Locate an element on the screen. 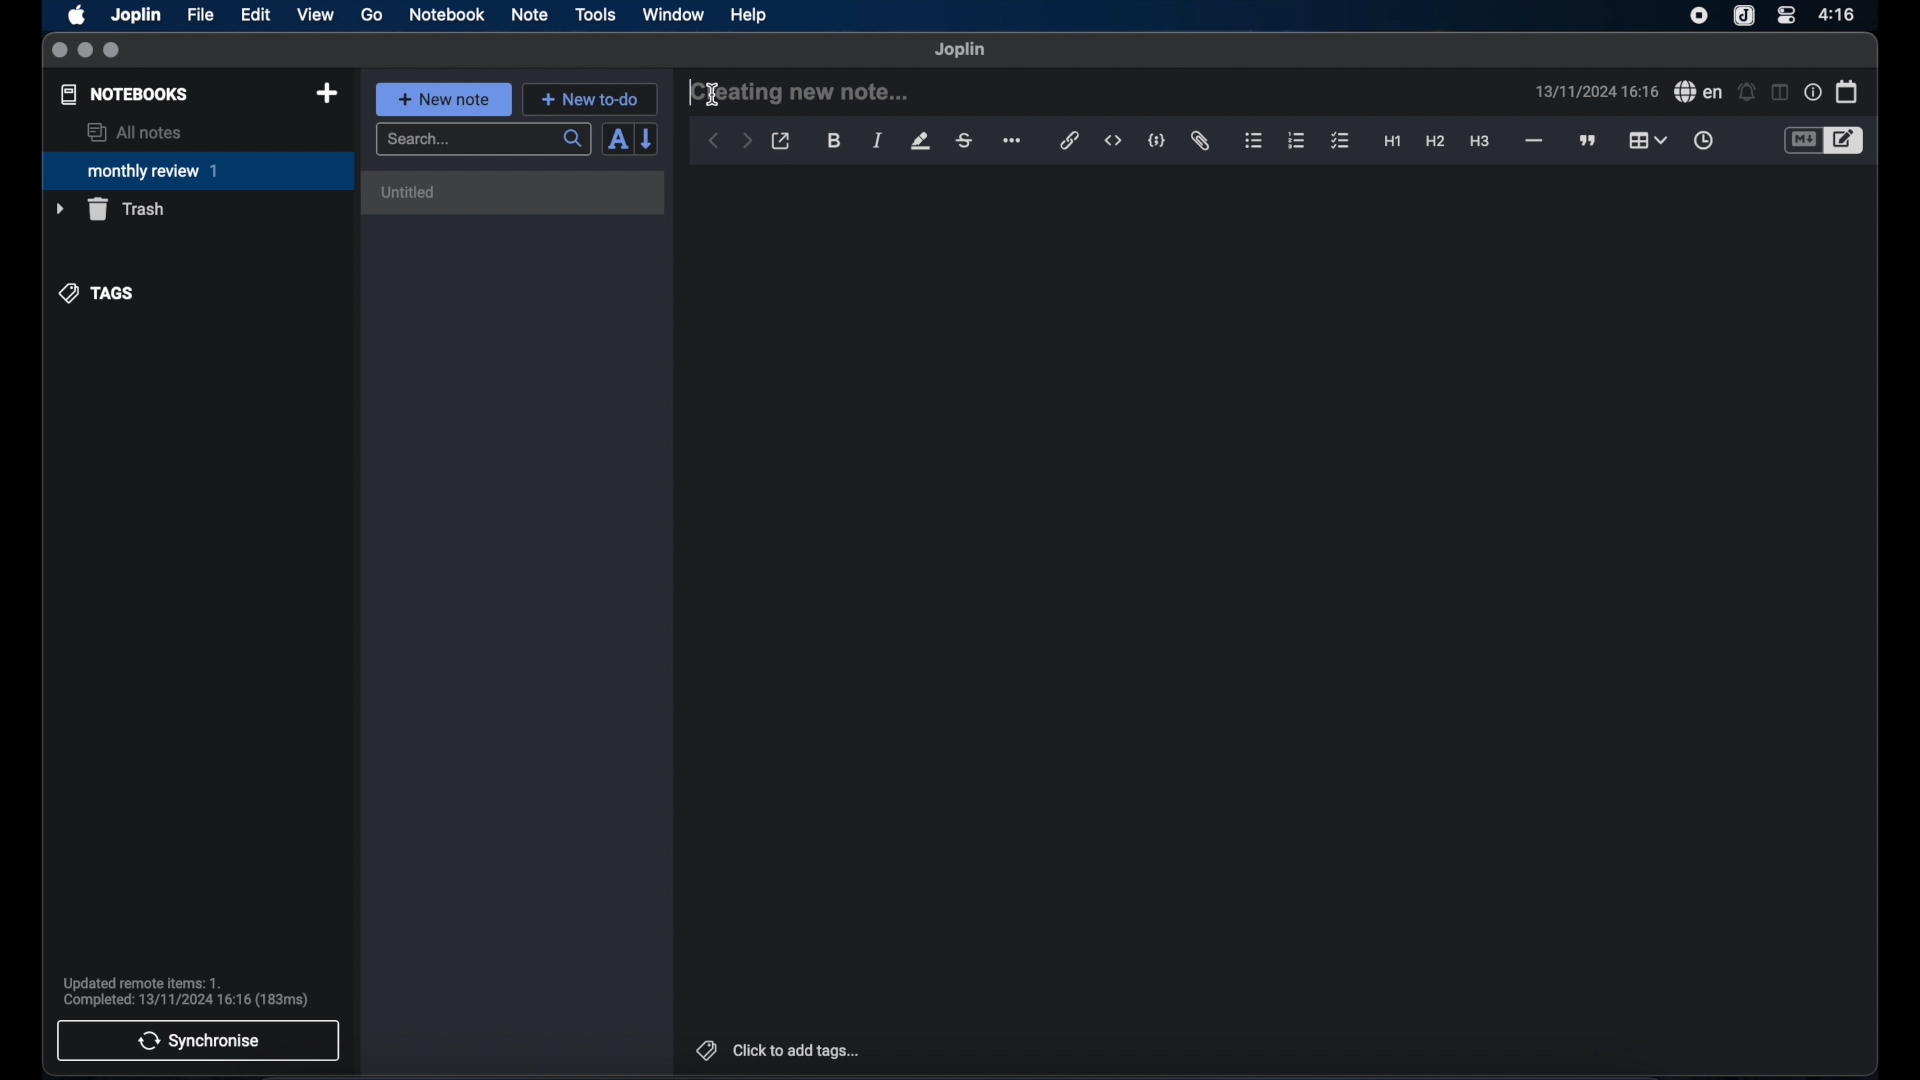  tools is located at coordinates (595, 14).